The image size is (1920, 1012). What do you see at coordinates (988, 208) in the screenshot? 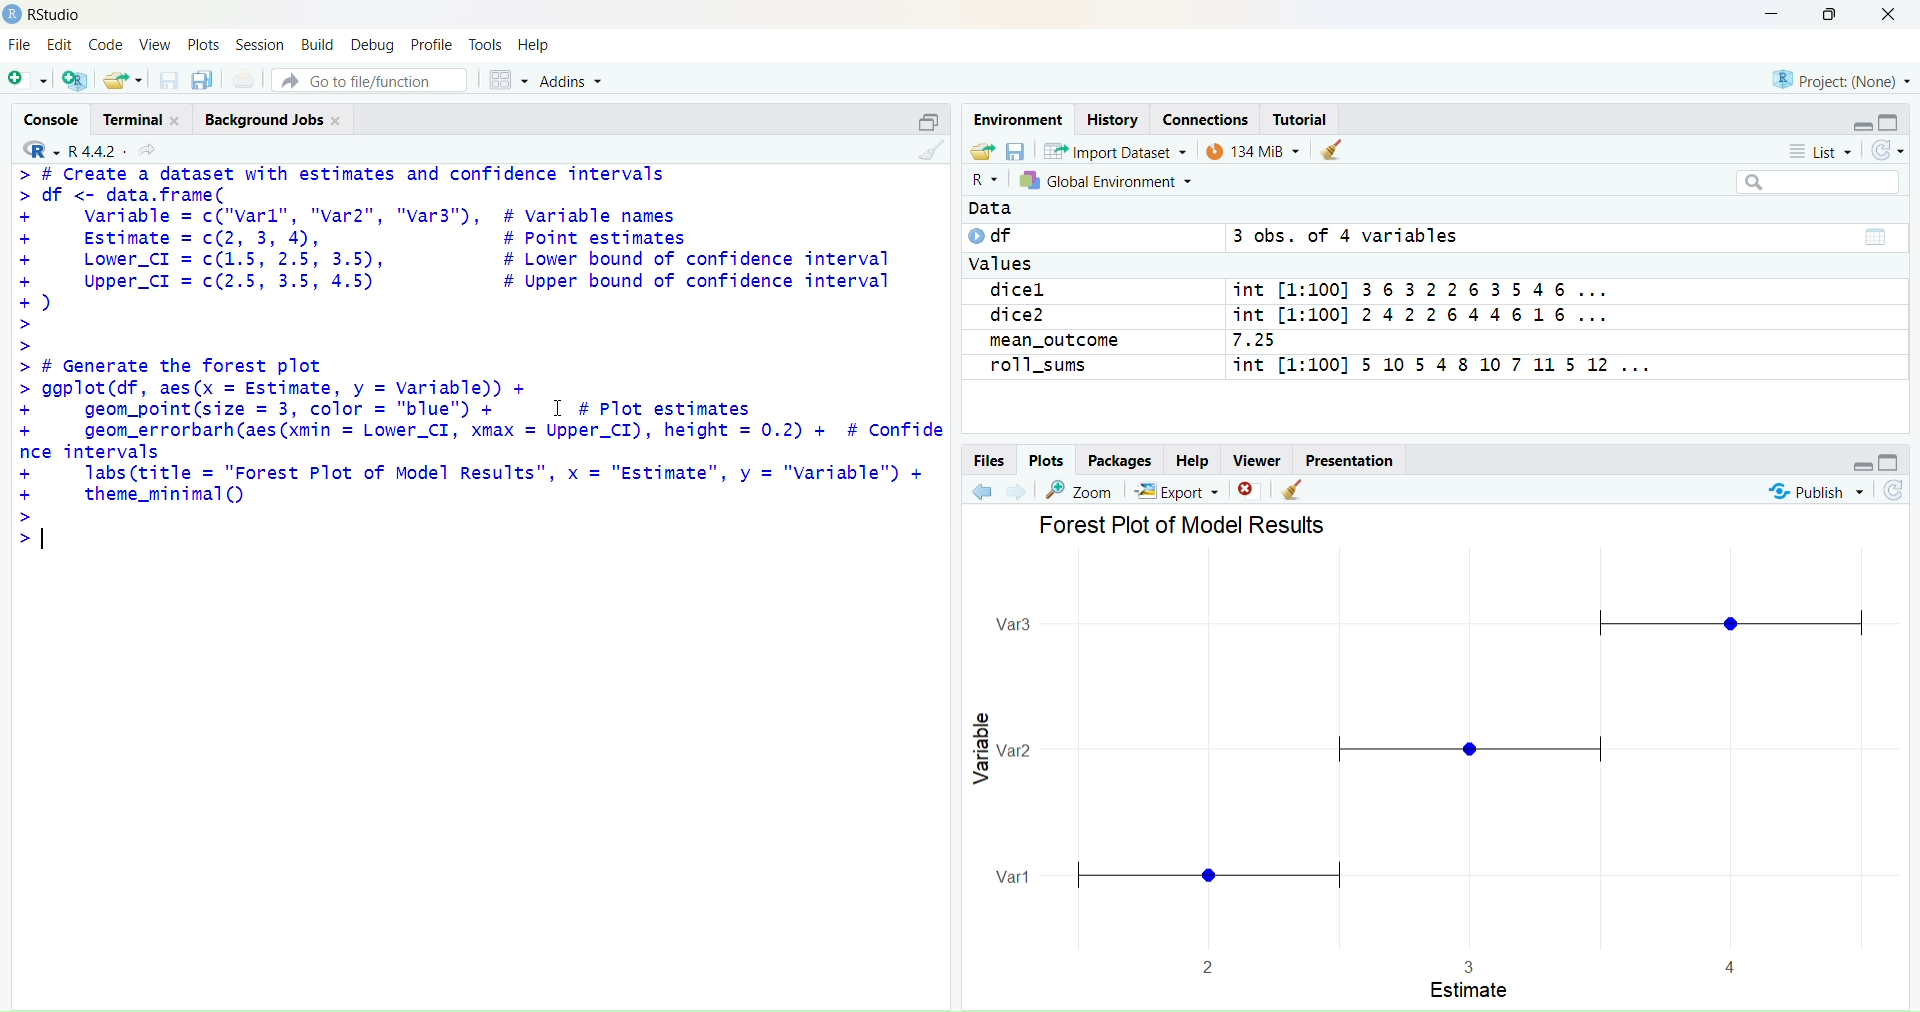
I see `Data` at bounding box center [988, 208].